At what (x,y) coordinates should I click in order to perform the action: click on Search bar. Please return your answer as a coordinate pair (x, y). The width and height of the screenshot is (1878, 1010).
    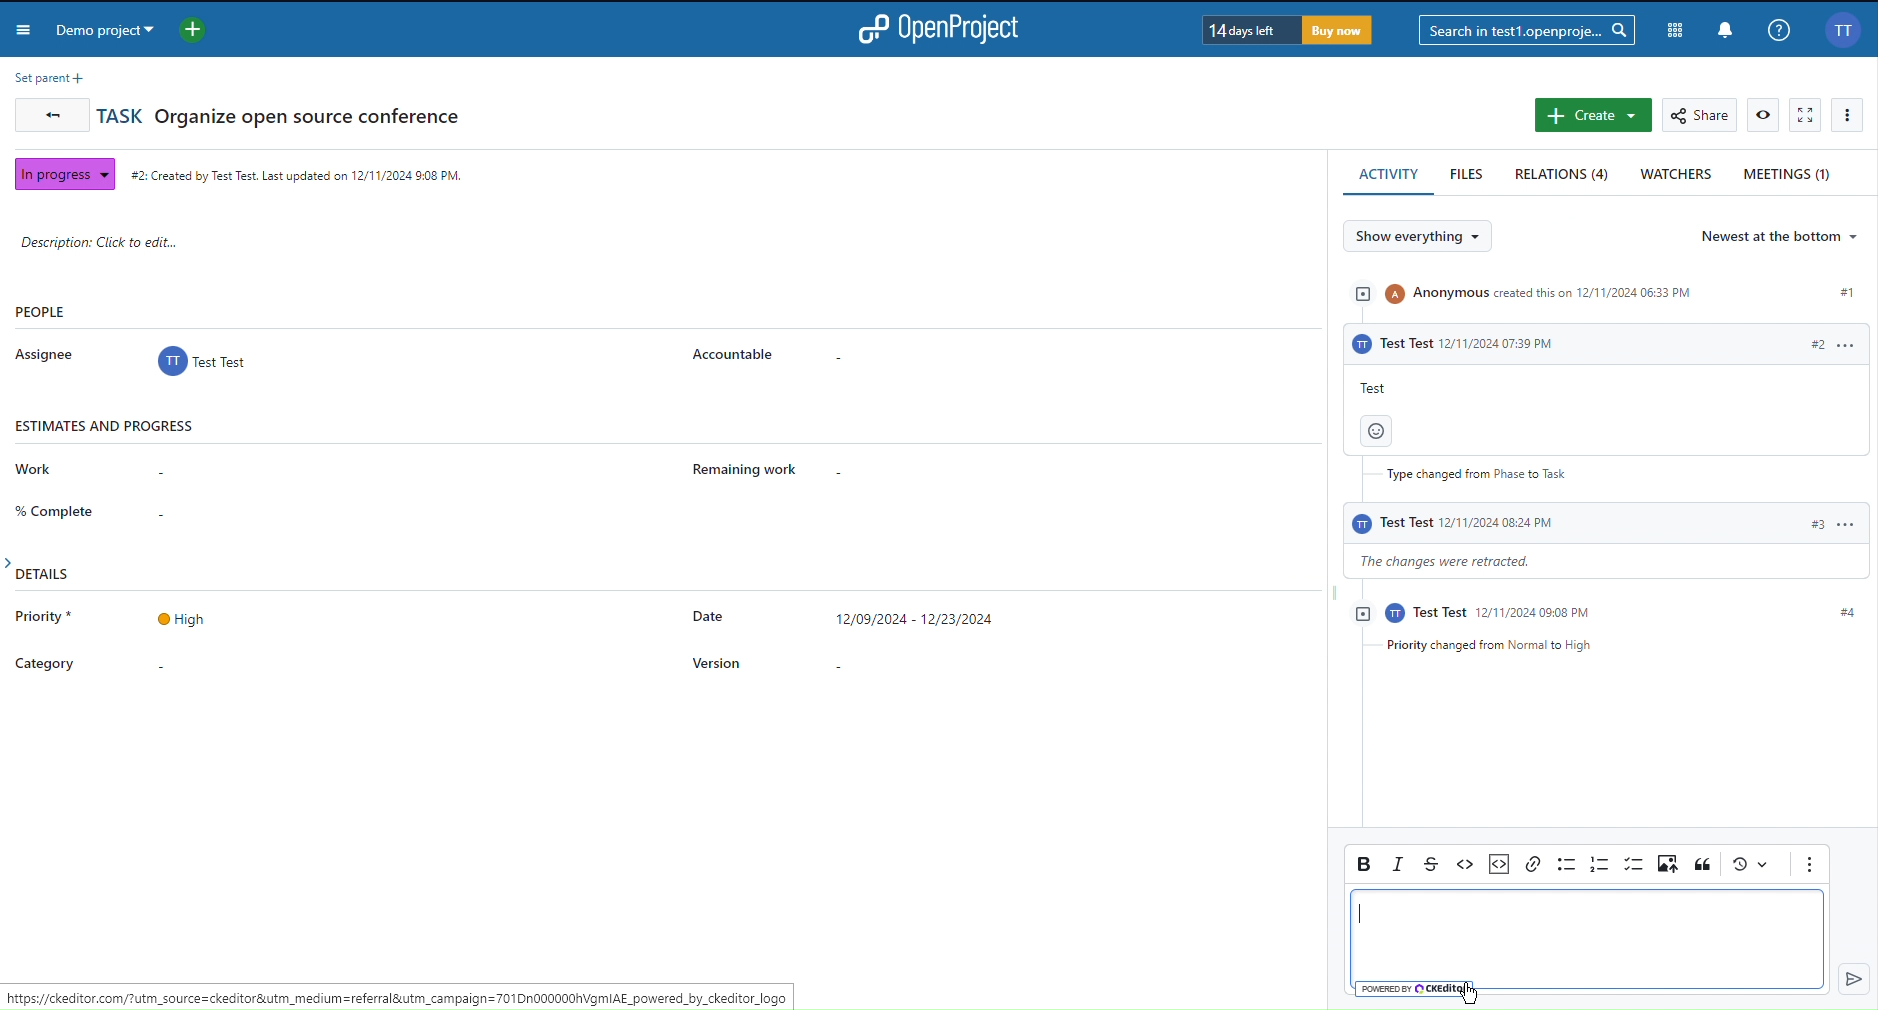
    Looking at the image, I should click on (1525, 29).